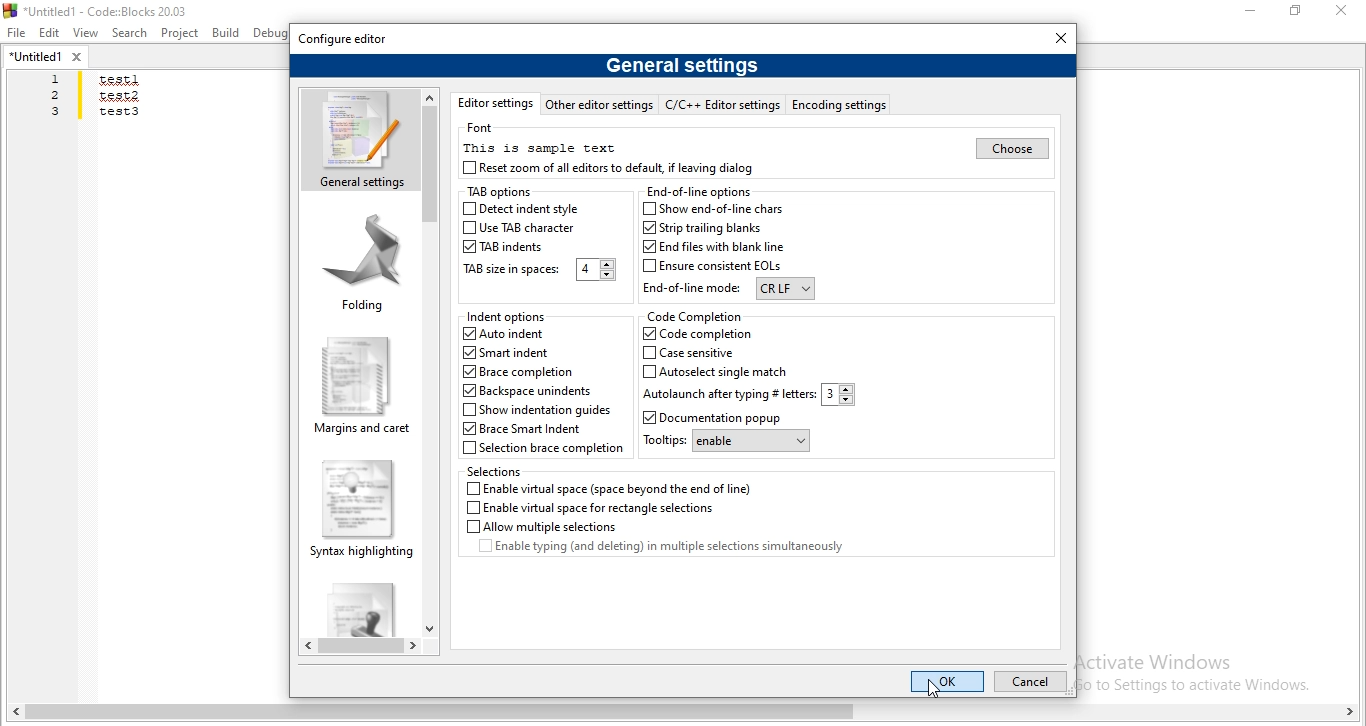  What do you see at coordinates (118, 81) in the screenshot?
I see `test 1` at bounding box center [118, 81].